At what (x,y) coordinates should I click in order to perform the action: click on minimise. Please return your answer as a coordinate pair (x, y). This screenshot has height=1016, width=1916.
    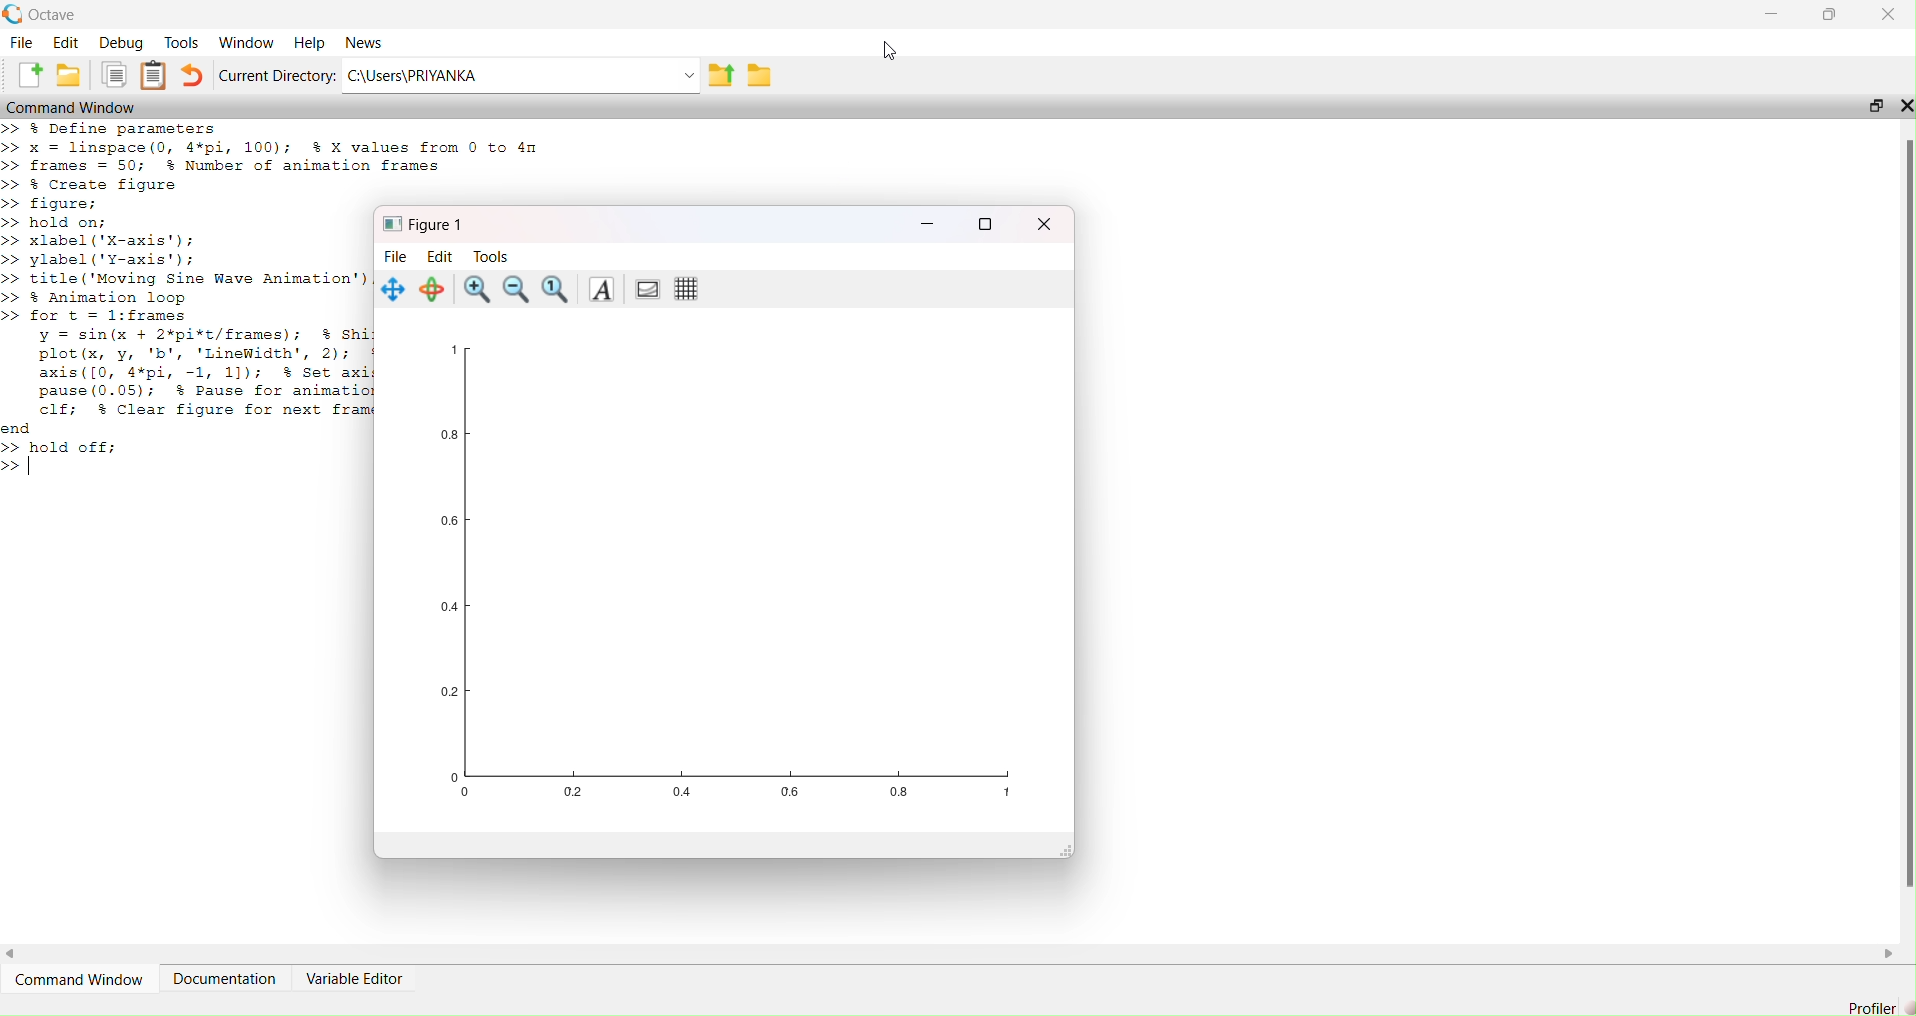
    Looking at the image, I should click on (927, 220).